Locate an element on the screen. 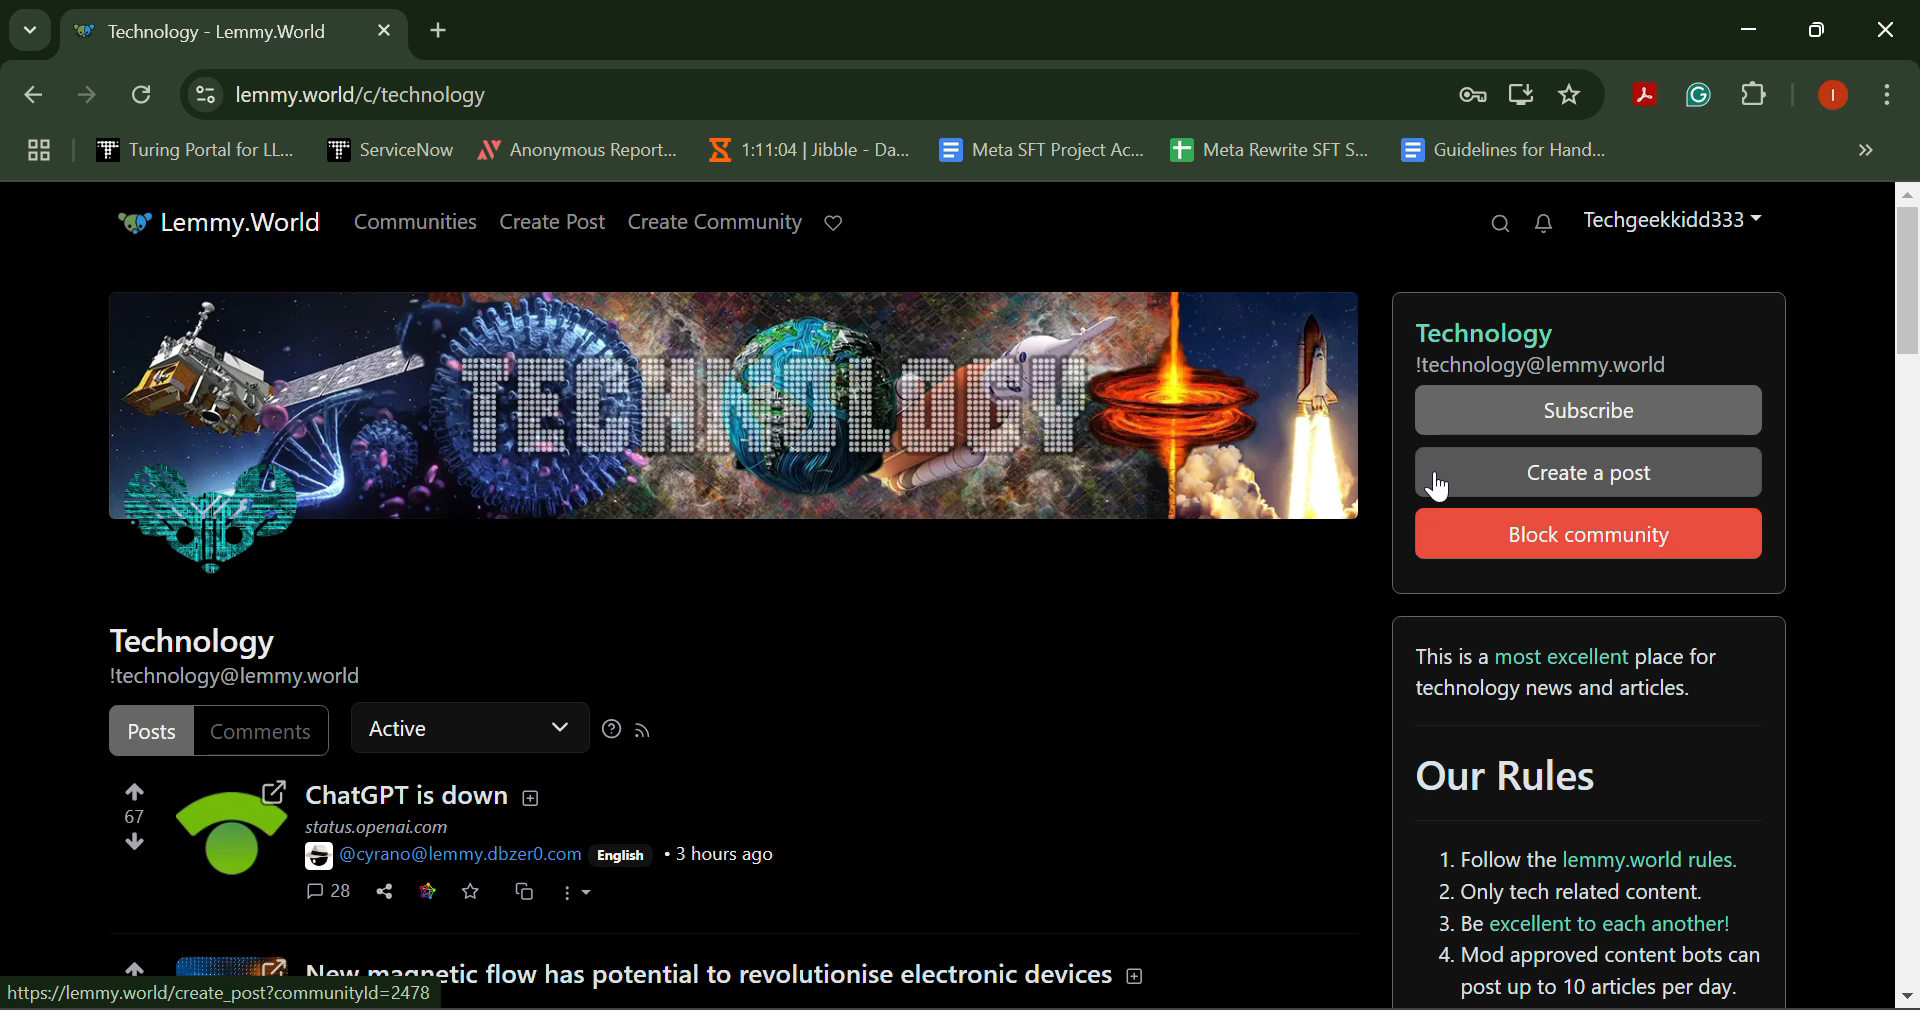  Cursor Position is located at coordinates (1439, 486).